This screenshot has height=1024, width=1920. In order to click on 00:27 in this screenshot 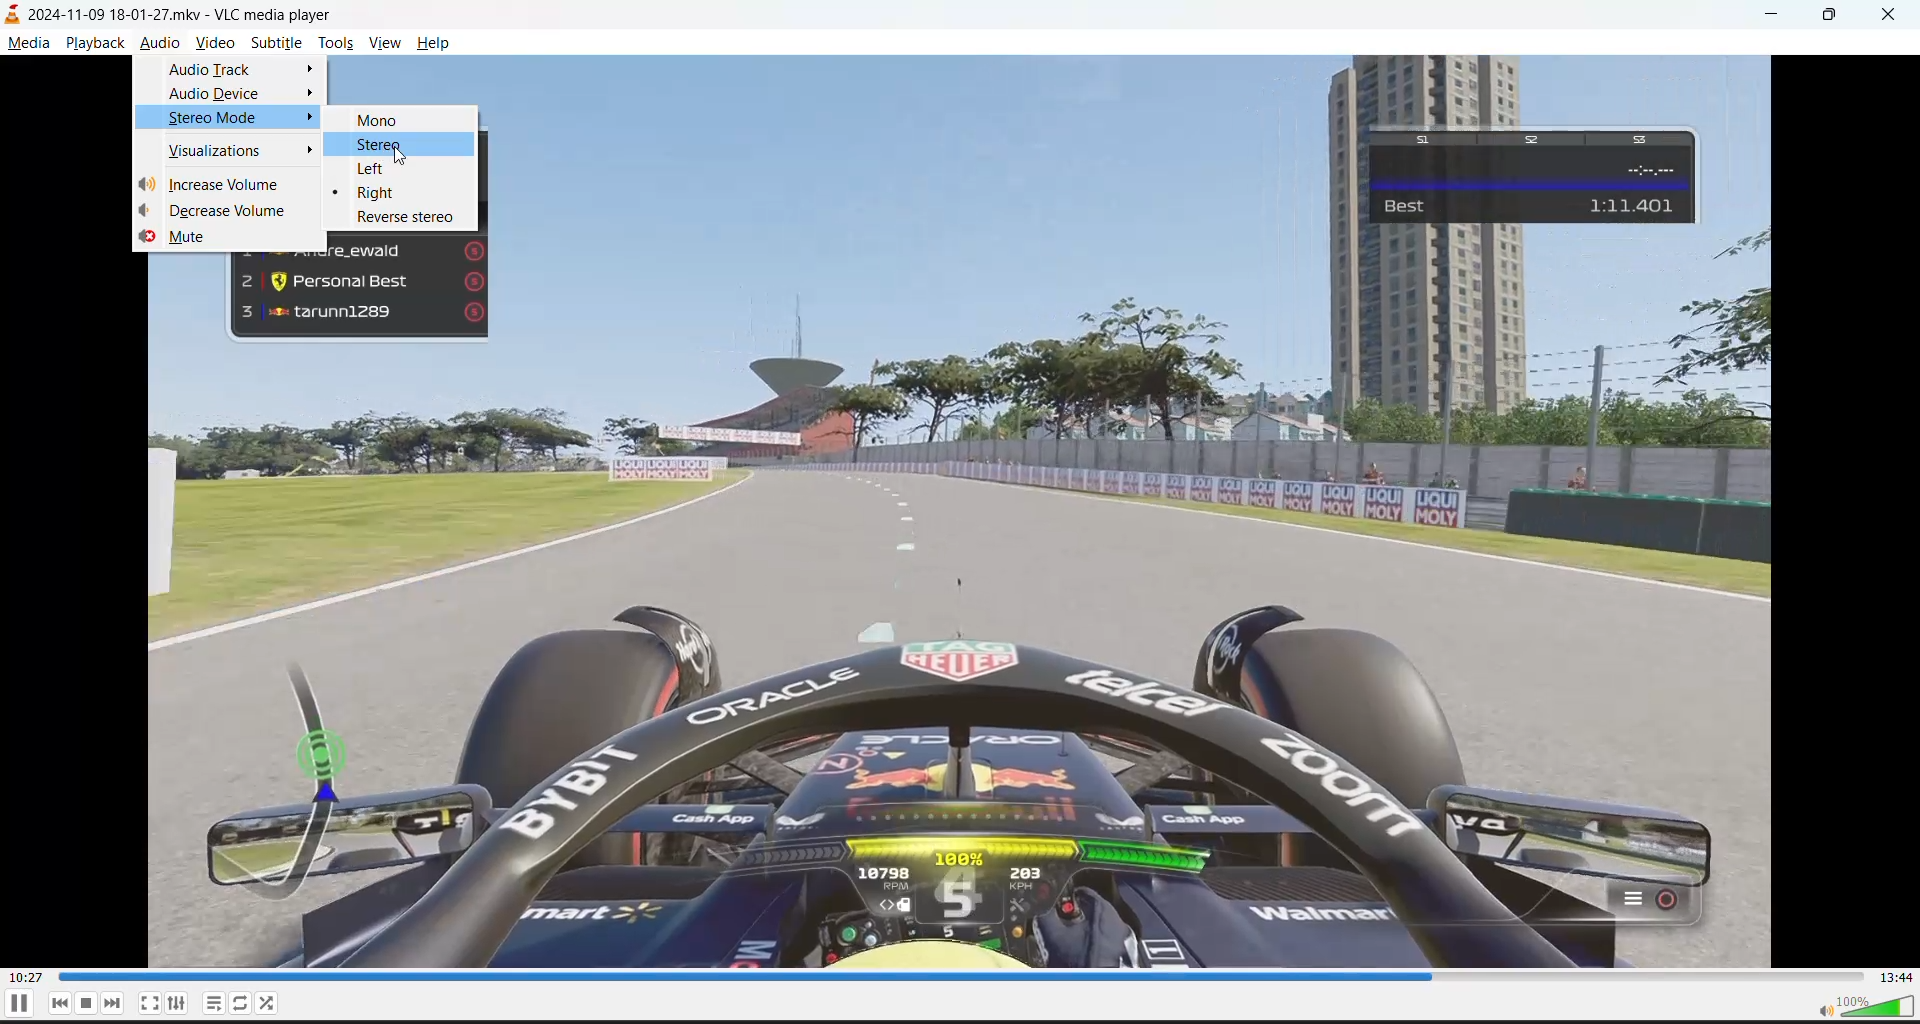, I will do `click(24, 974)`.